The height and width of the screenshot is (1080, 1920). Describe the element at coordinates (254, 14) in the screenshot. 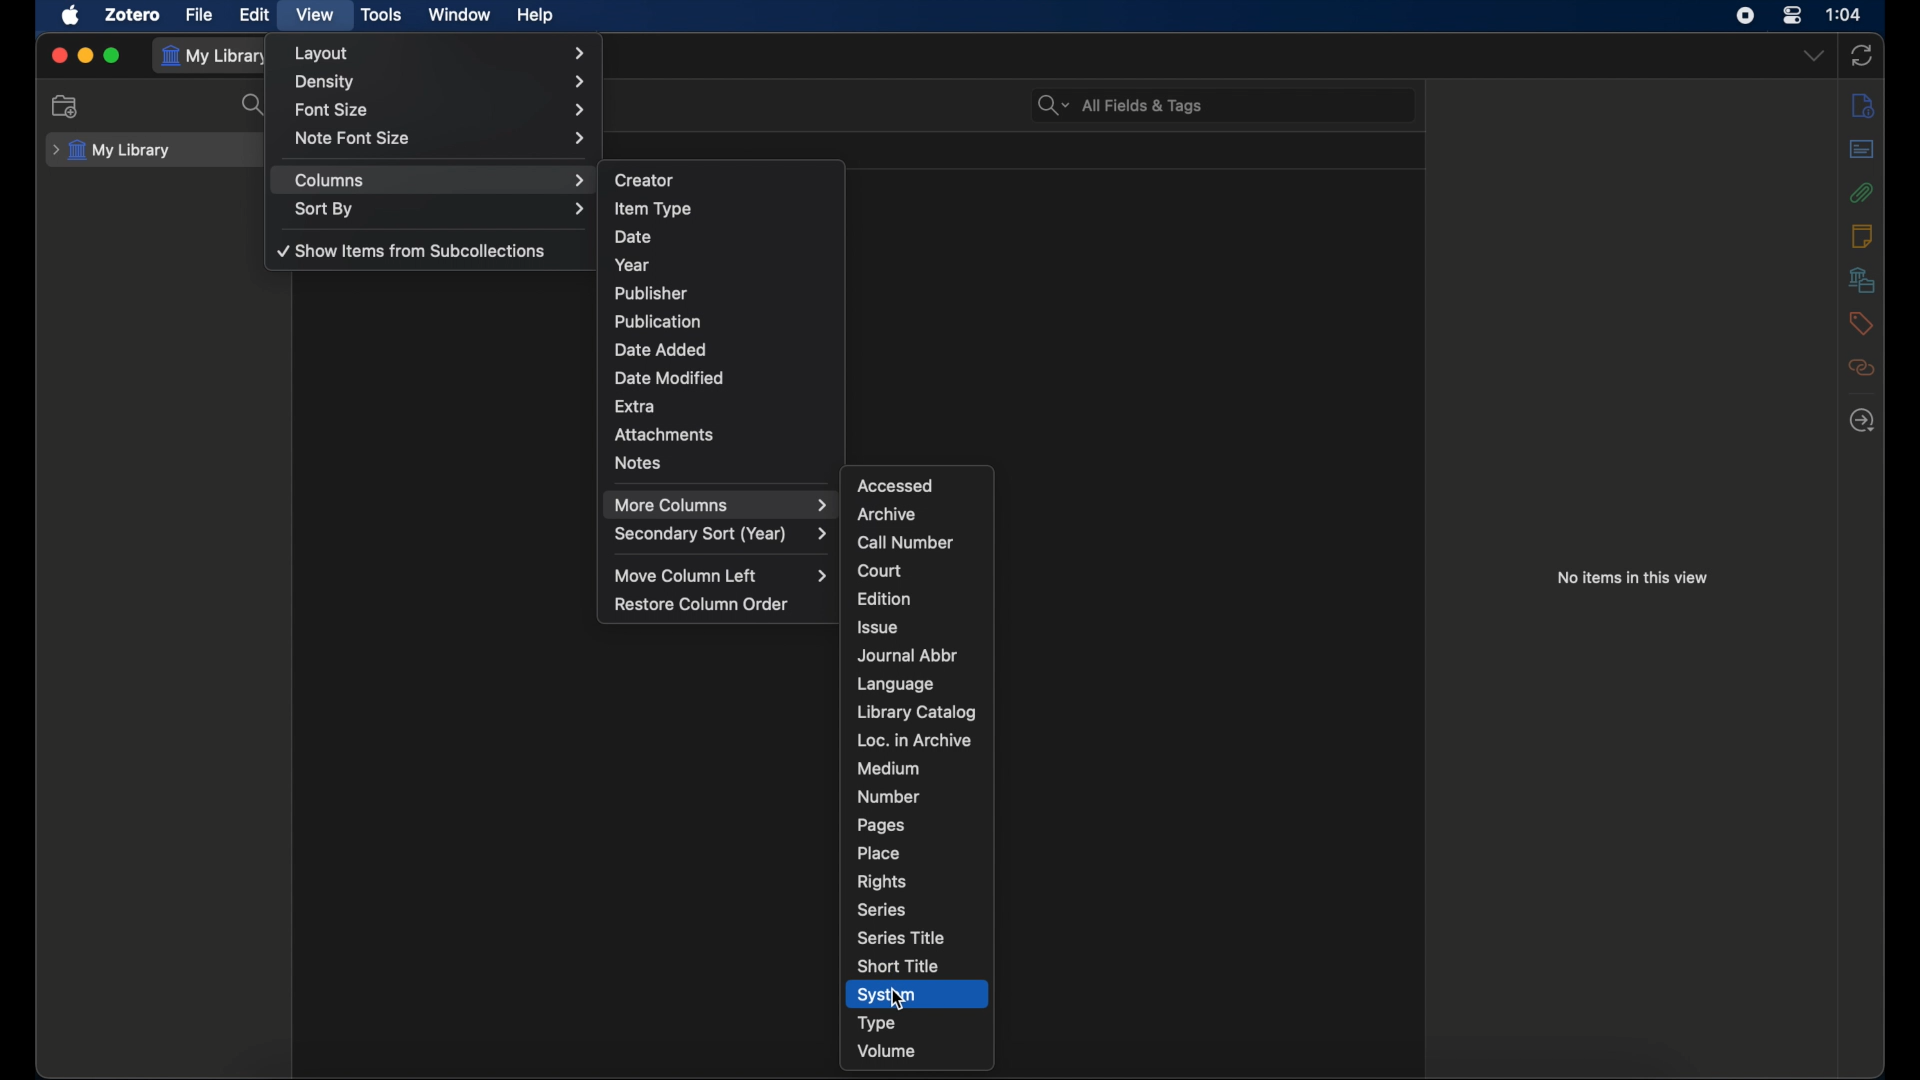

I see `edit` at that location.